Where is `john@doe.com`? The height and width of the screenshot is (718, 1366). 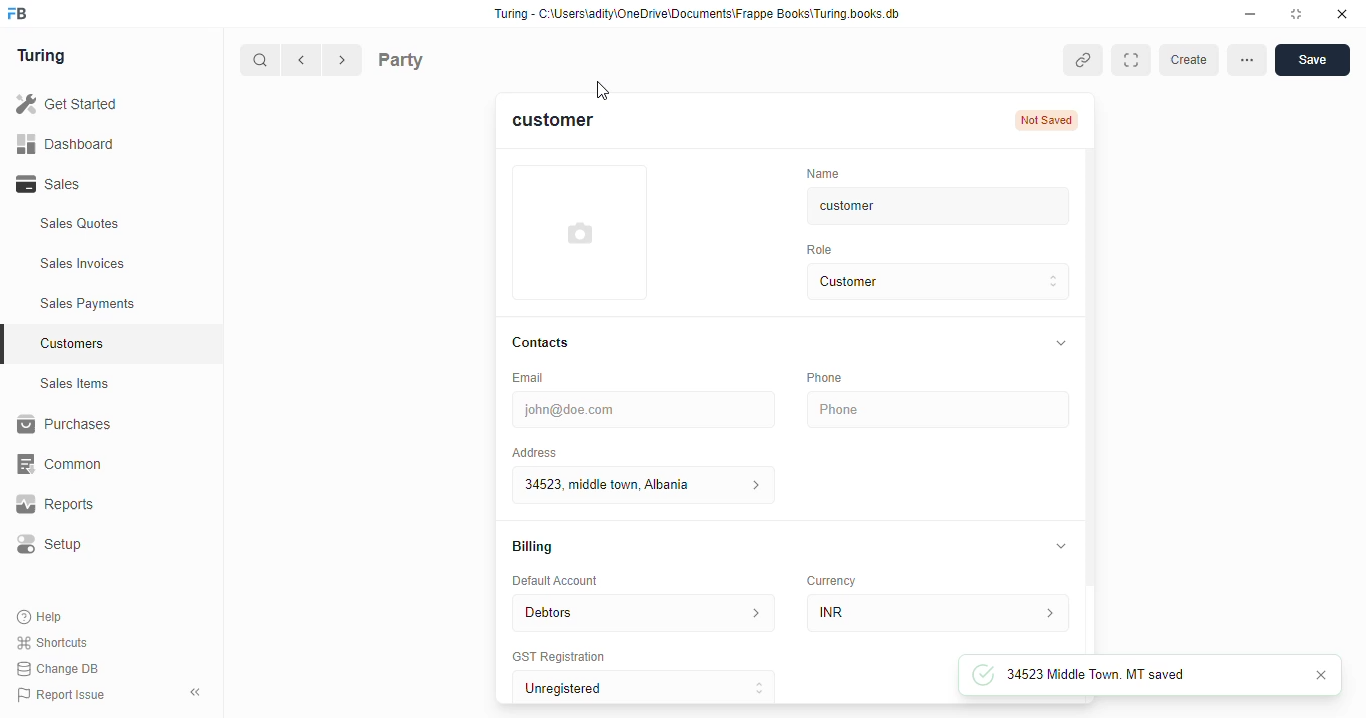 john@doe.com is located at coordinates (641, 408).